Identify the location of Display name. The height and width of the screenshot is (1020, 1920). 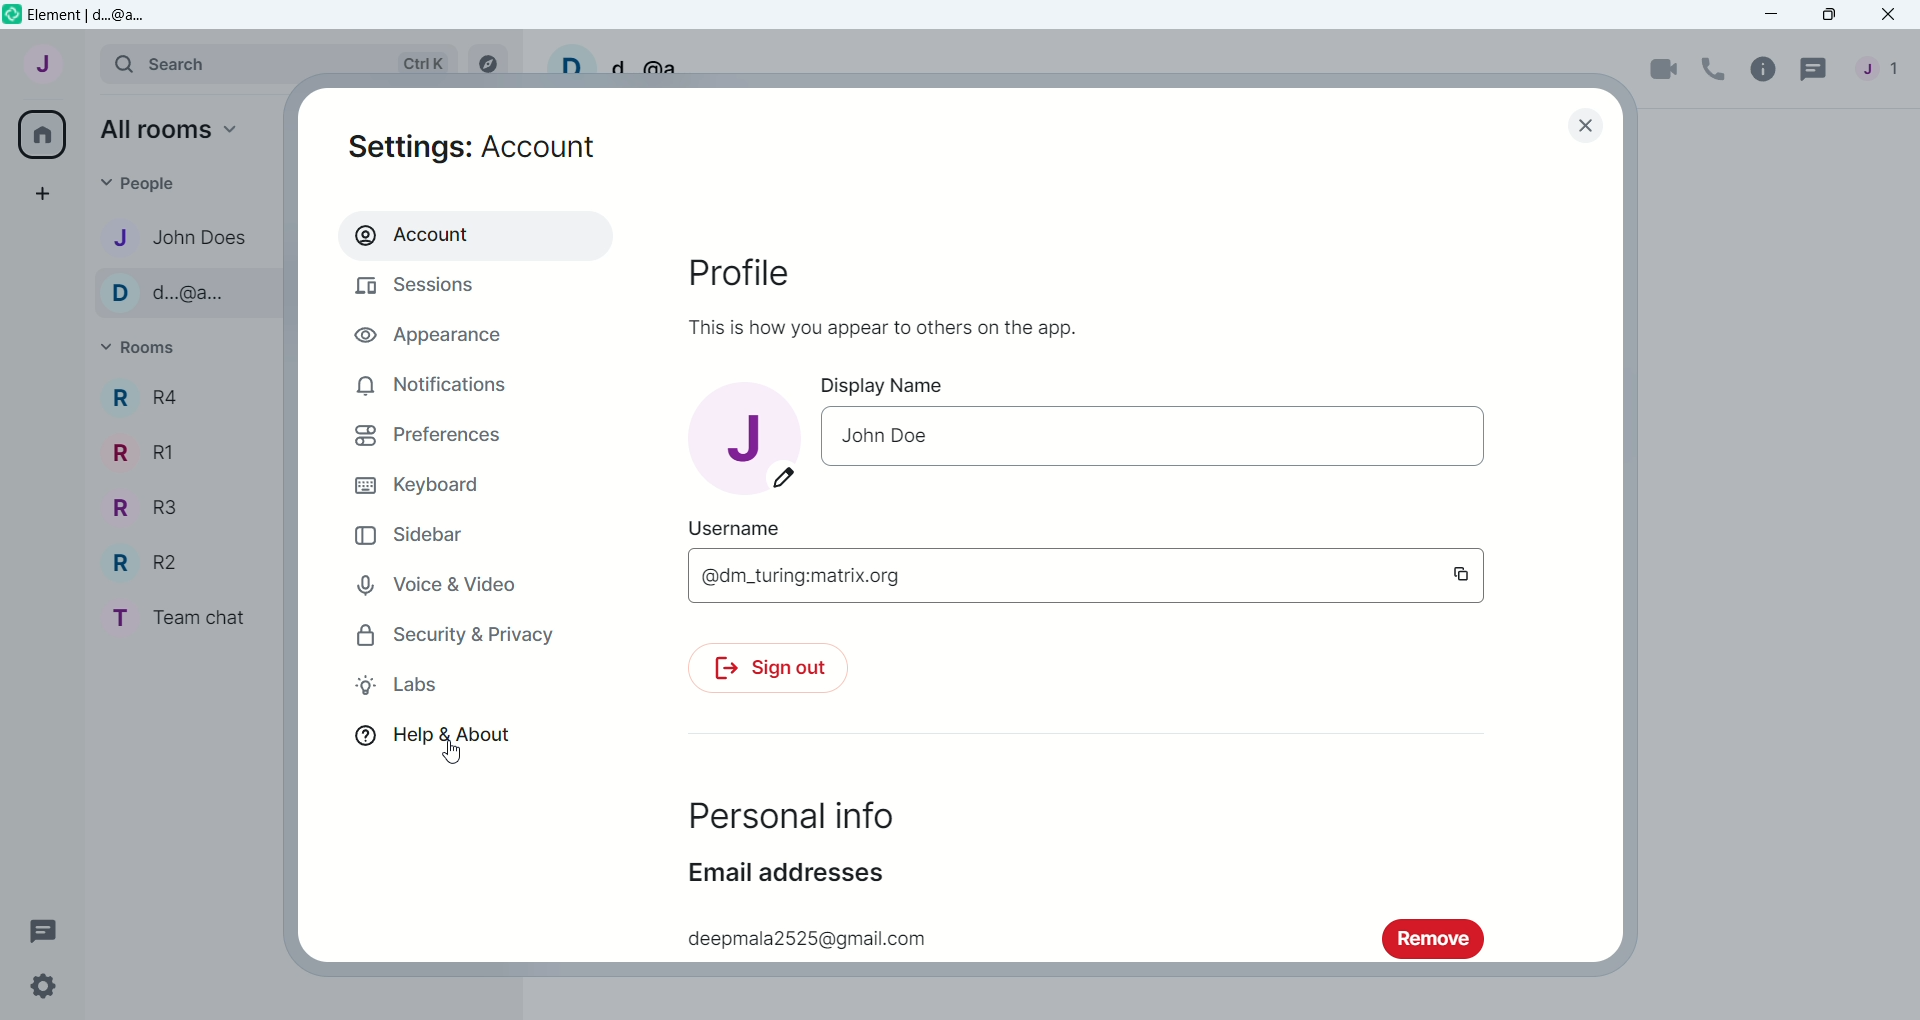
(893, 385).